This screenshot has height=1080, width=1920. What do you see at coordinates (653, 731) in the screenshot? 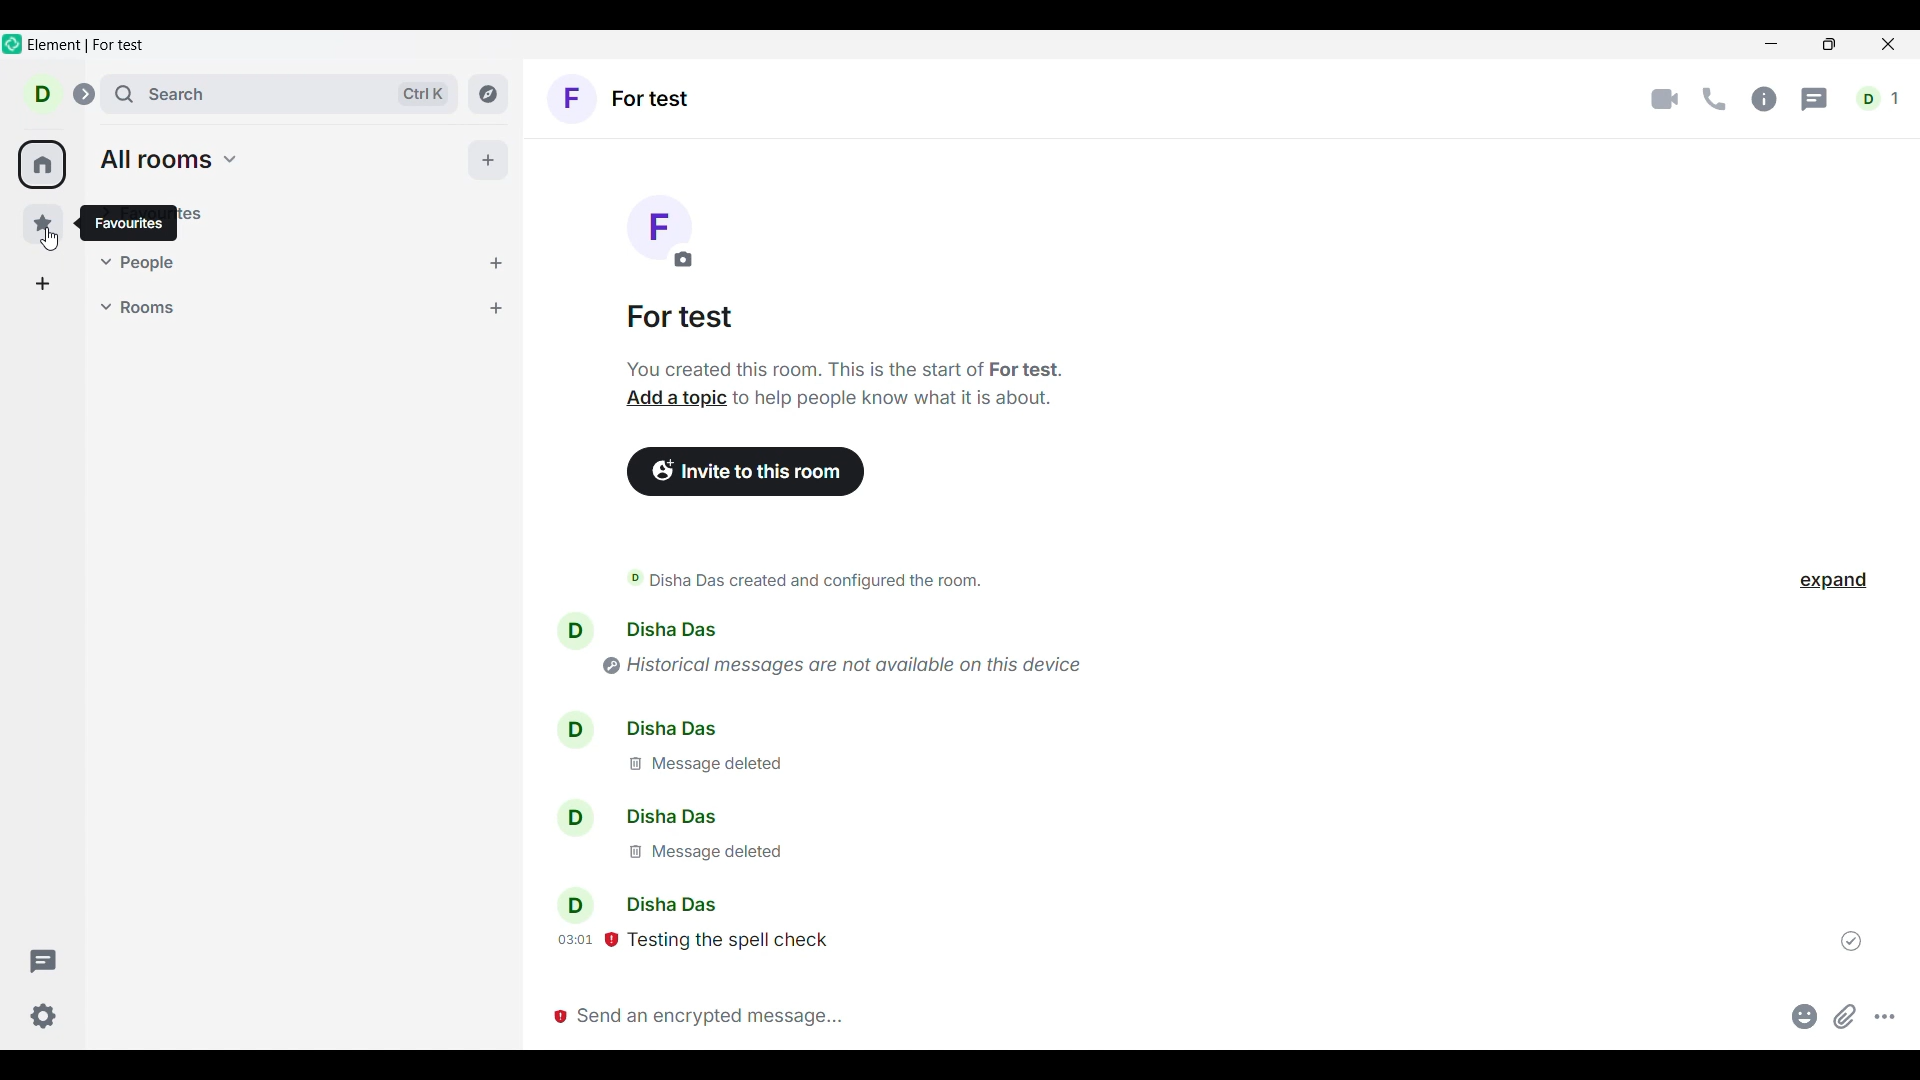
I see `disha das` at bounding box center [653, 731].